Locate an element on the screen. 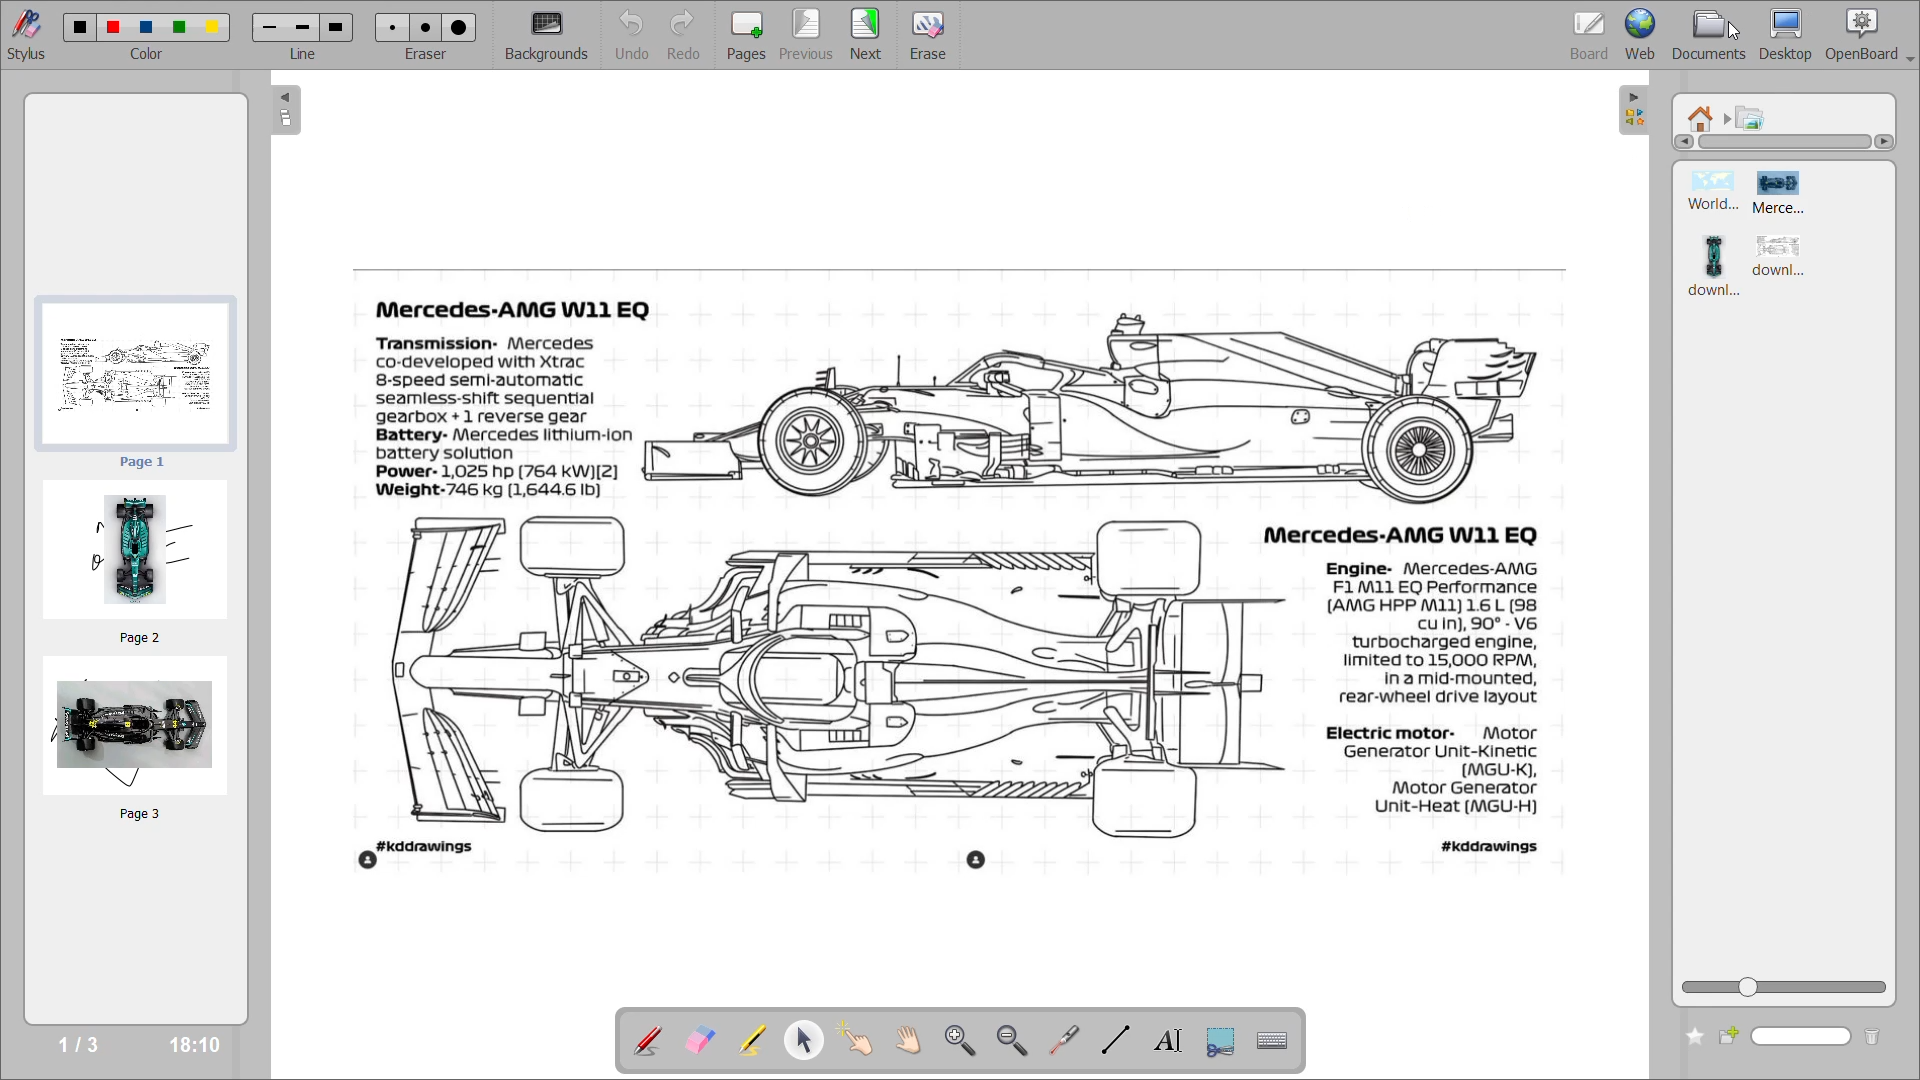 The width and height of the screenshot is (1920, 1080). virtual laser pointer is located at coordinates (1069, 1040).